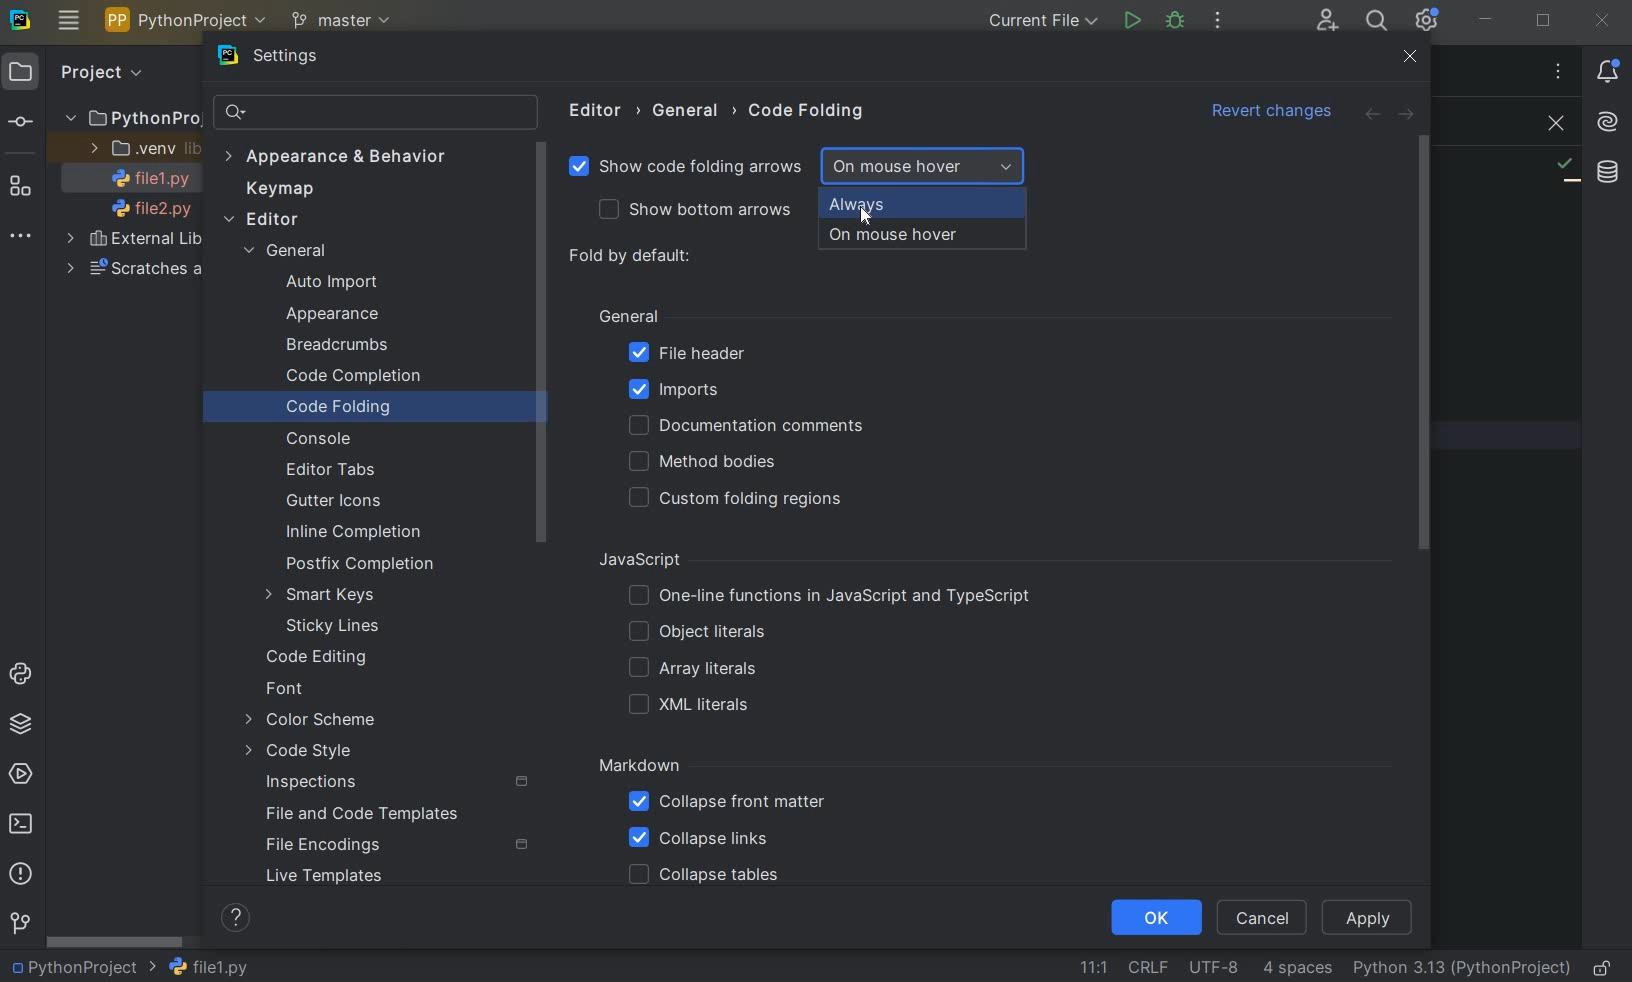 The height and width of the screenshot is (982, 1632). Describe the element at coordinates (295, 58) in the screenshot. I see `SETTINGS` at that location.